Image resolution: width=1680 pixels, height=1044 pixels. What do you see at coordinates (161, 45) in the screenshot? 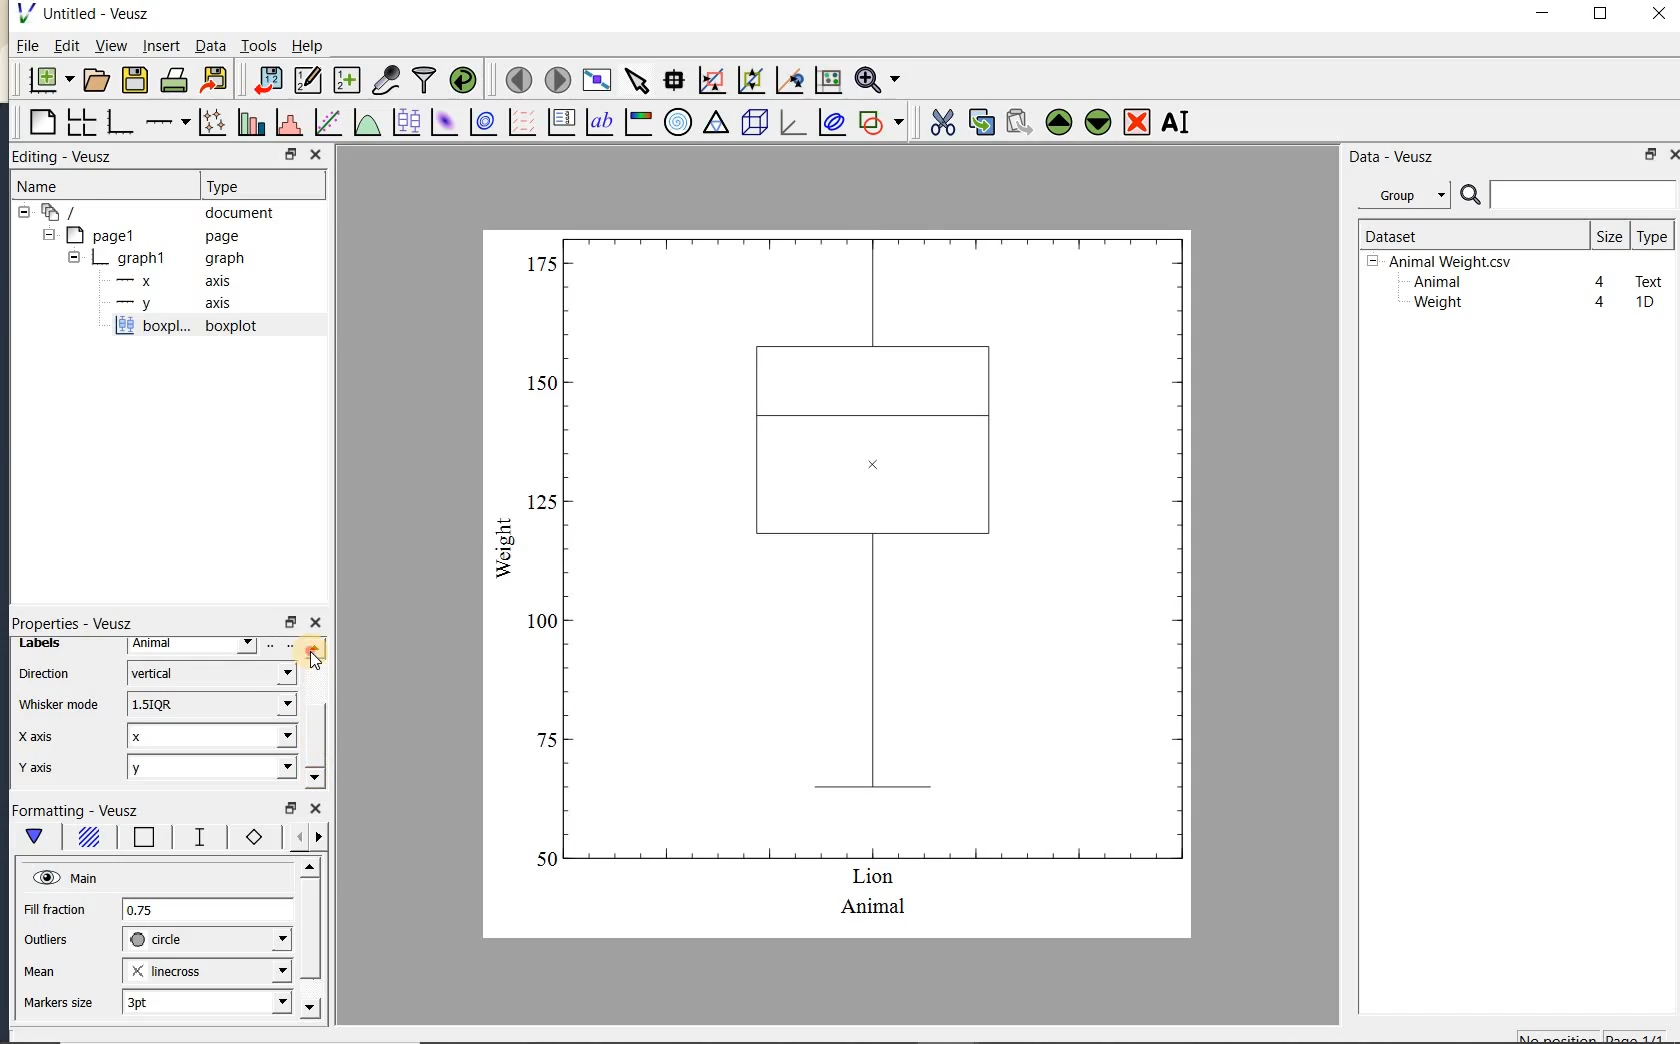
I see `insert` at bounding box center [161, 45].